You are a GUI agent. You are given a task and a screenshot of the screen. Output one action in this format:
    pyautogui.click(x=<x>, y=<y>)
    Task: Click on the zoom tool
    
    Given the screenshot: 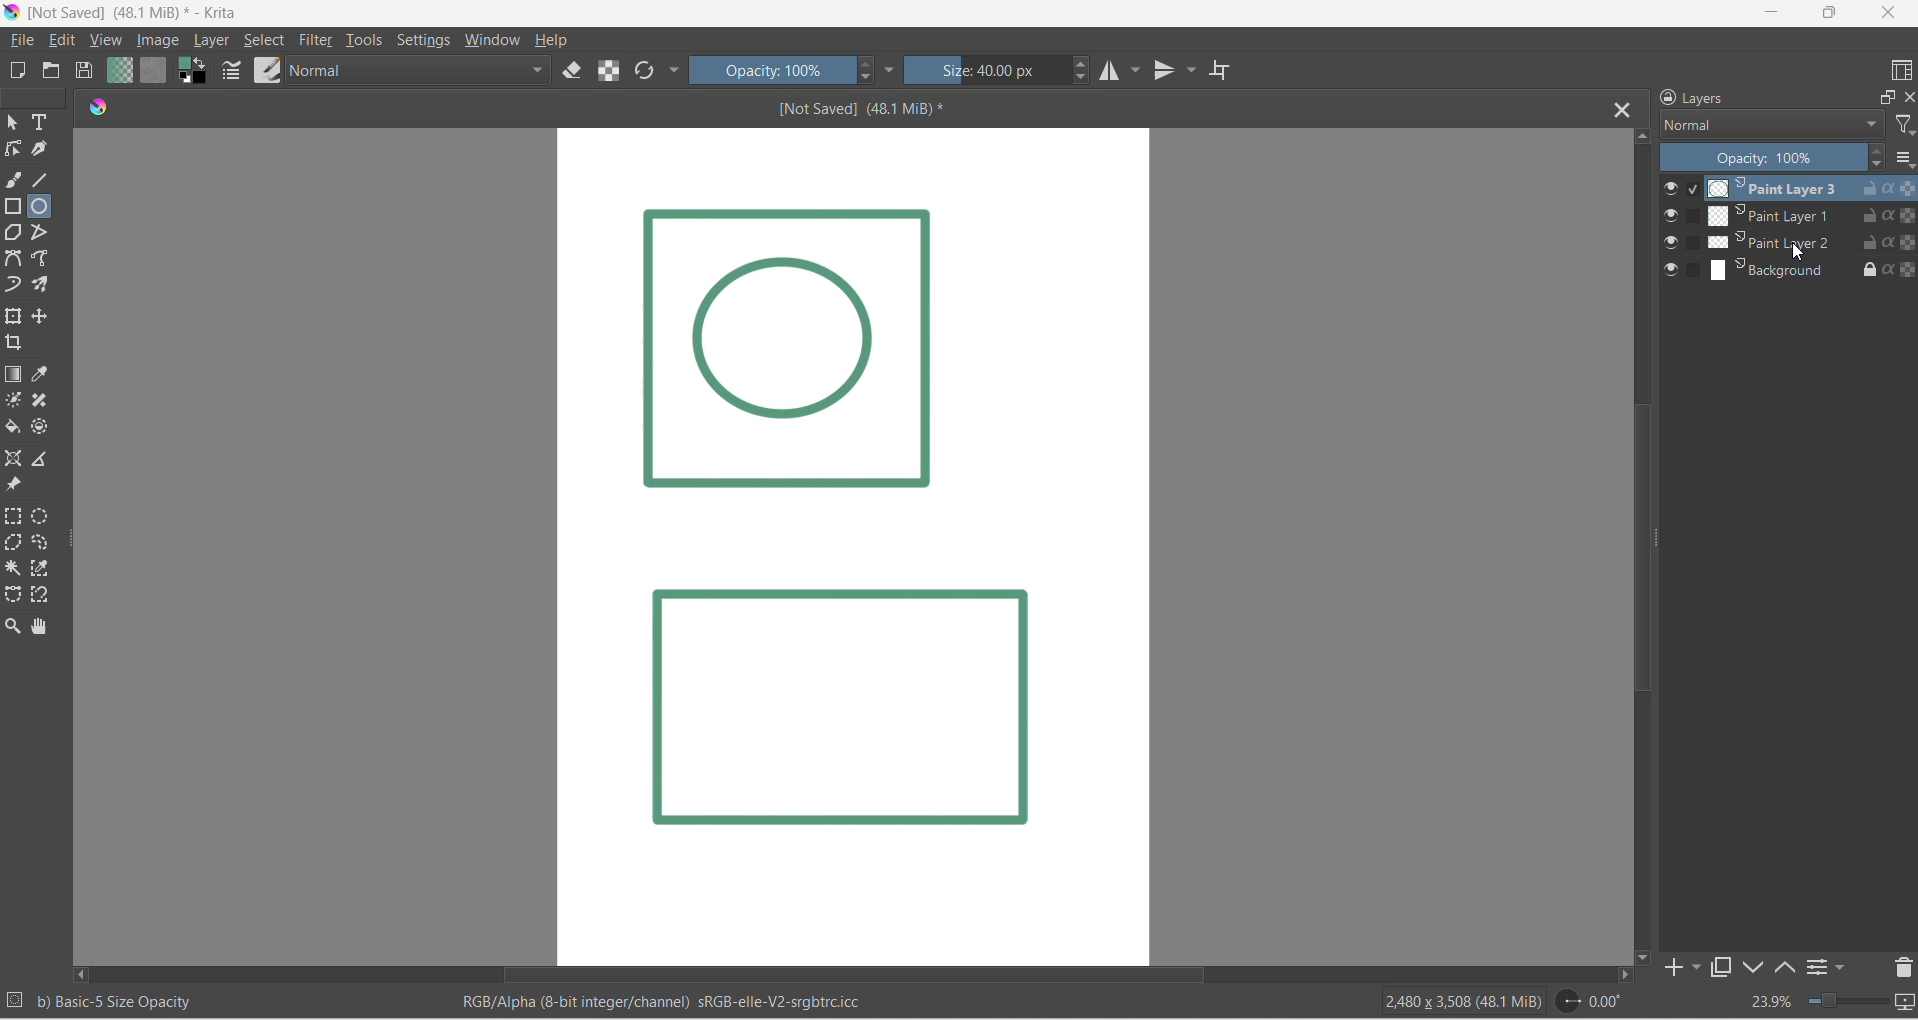 What is the action you would take?
    pyautogui.click(x=13, y=626)
    